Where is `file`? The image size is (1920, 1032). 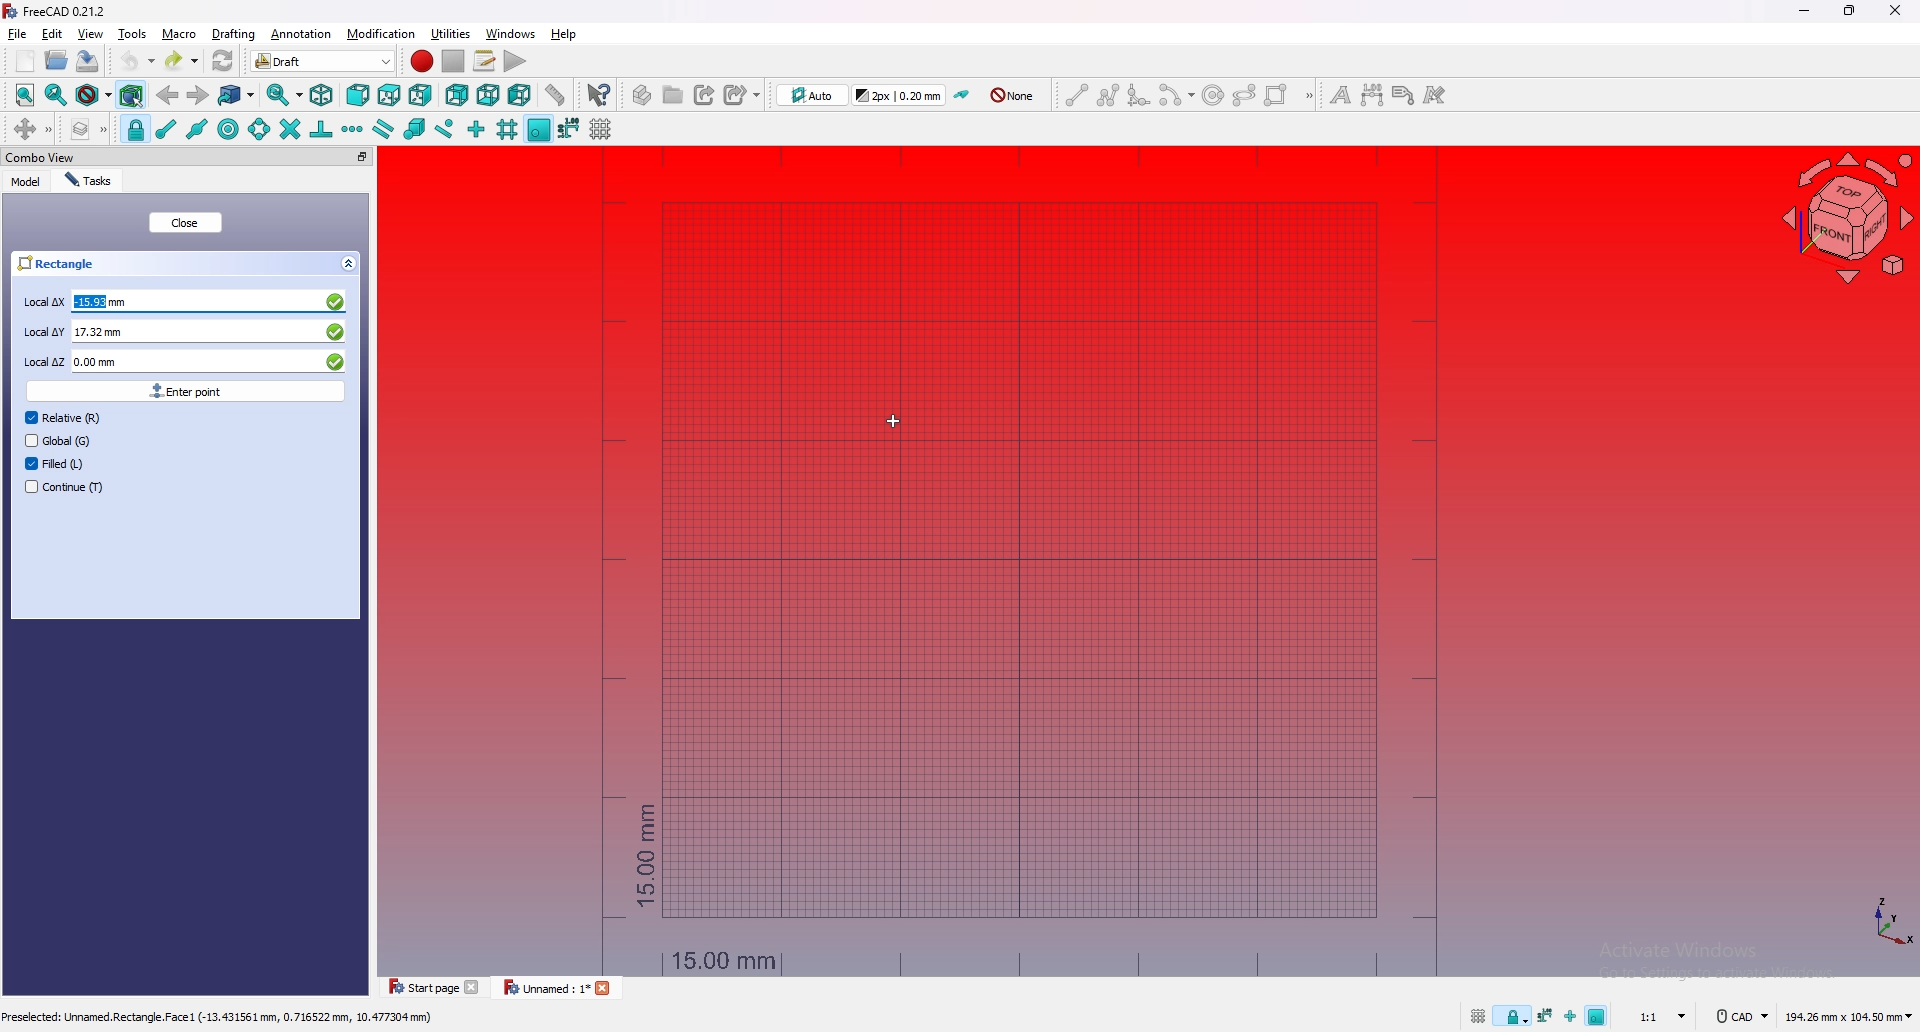
file is located at coordinates (18, 34).